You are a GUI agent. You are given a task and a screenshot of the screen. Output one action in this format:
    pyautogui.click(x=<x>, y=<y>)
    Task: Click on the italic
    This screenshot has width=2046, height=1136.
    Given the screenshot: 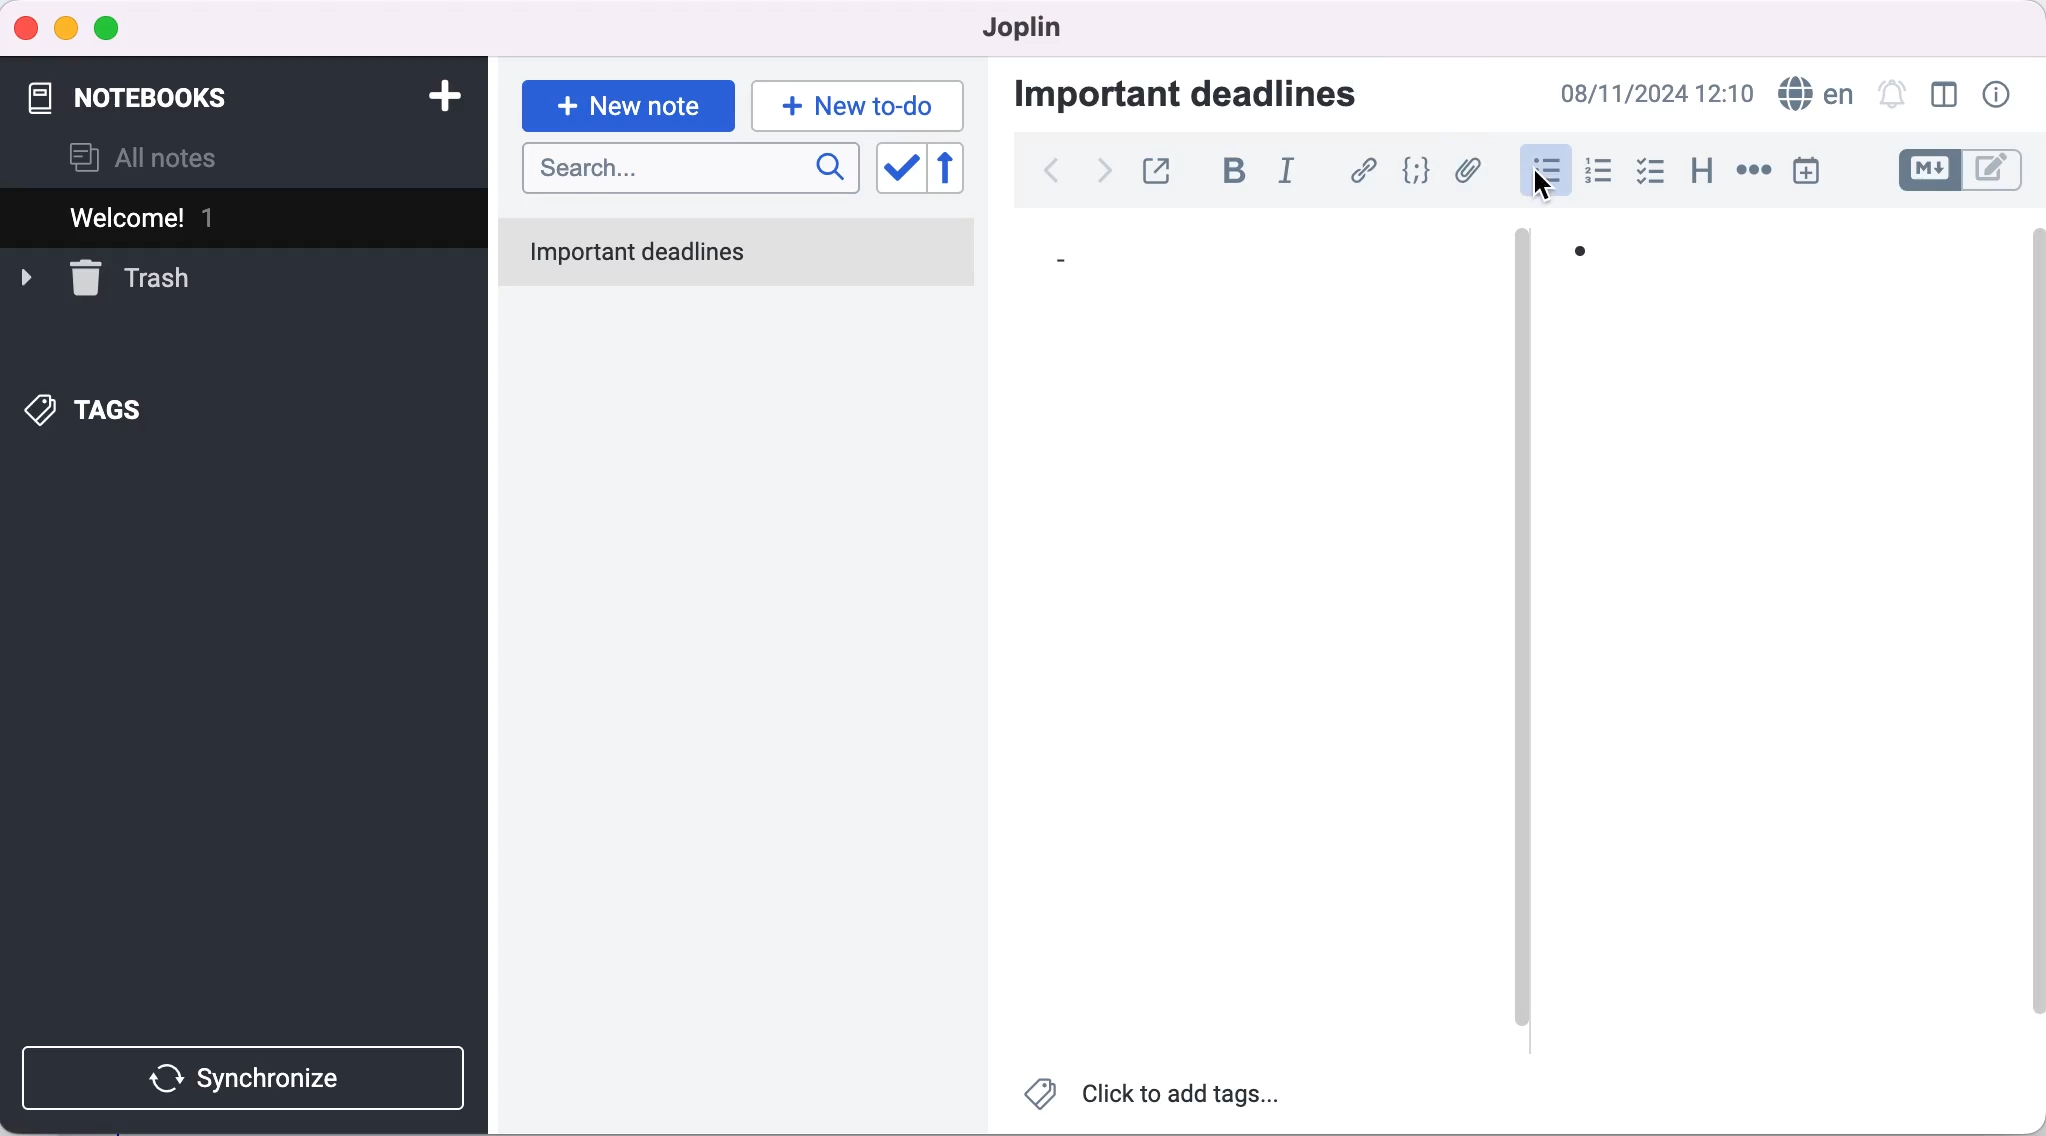 What is the action you would take?
    pyautogui.click(x=1285, y=173)
    